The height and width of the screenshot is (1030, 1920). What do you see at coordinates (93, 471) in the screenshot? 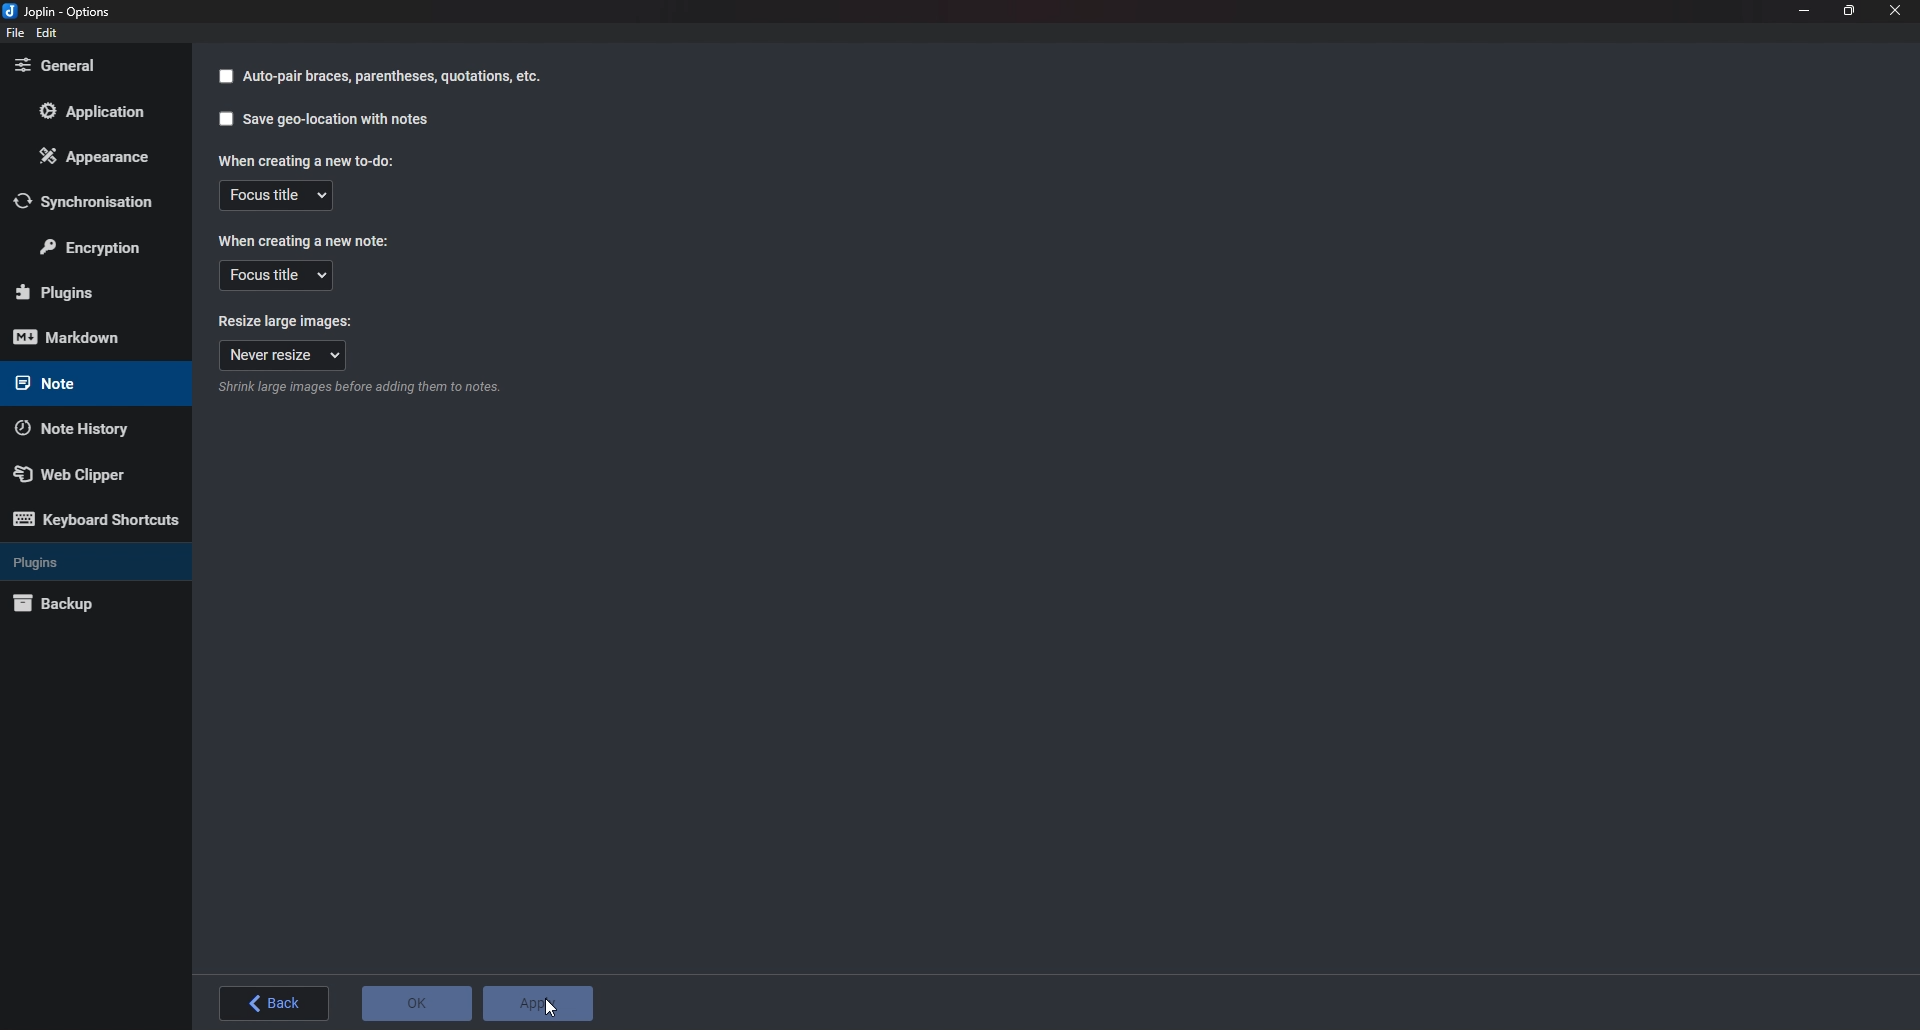
I see `Web Clipper` at bounding box center [93, 471].